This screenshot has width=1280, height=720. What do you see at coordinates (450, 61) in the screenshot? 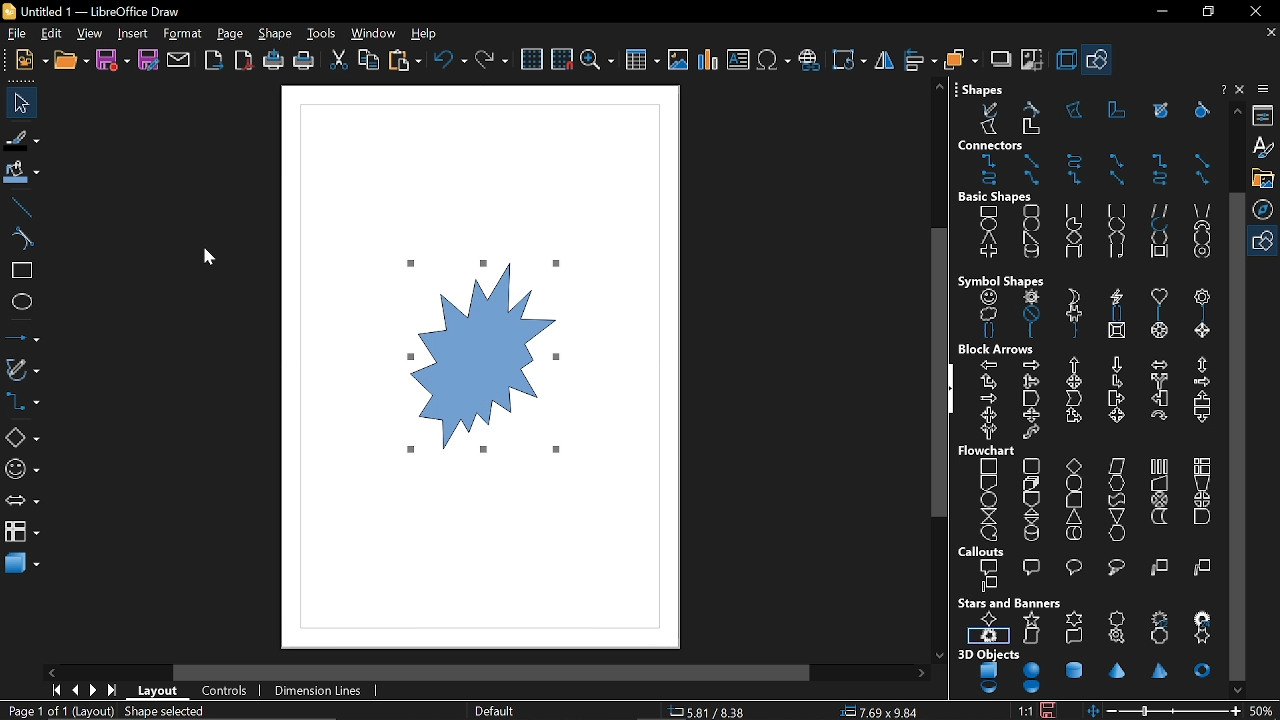
I see `undo` at bounding box center [450, 61].